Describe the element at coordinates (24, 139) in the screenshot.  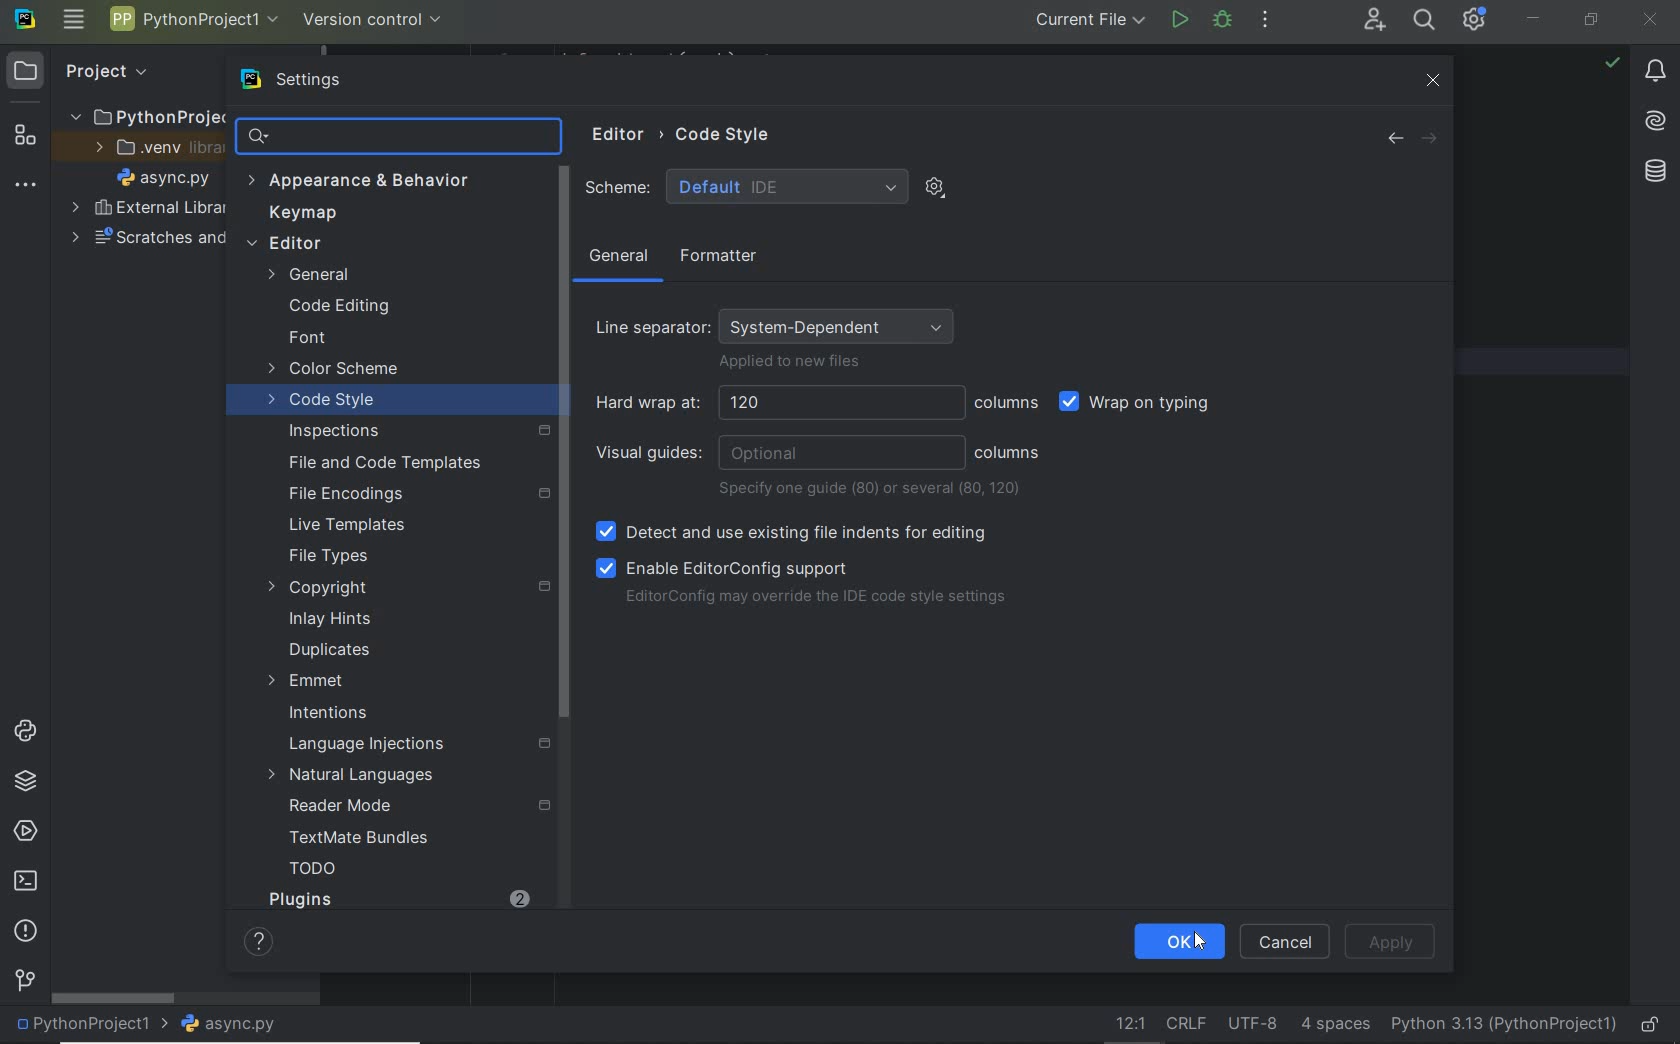
I see `structure` at that location.